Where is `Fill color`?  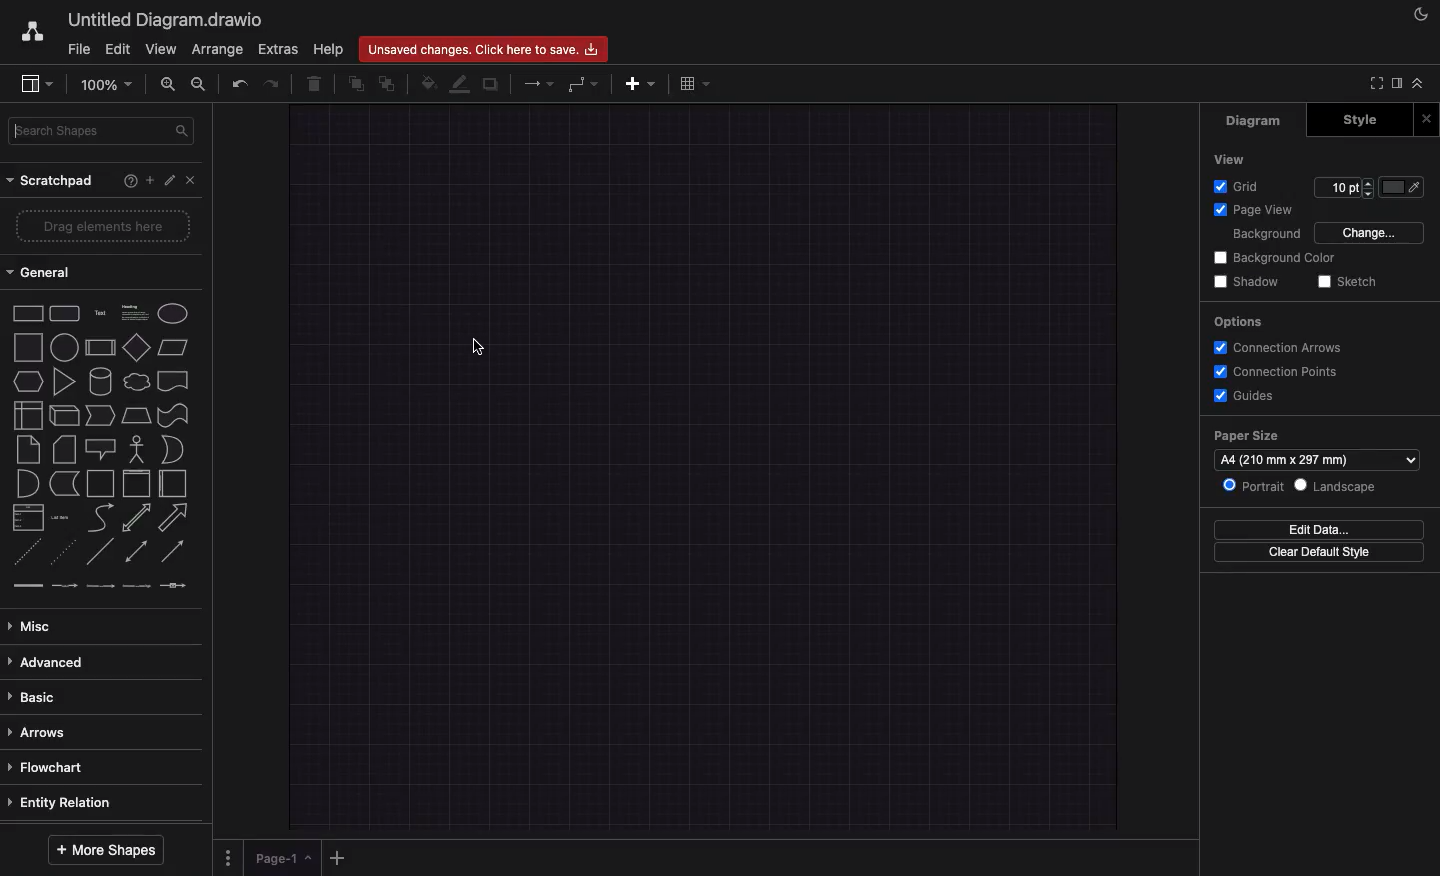 Fill color is located at coordinates (1403, 187).